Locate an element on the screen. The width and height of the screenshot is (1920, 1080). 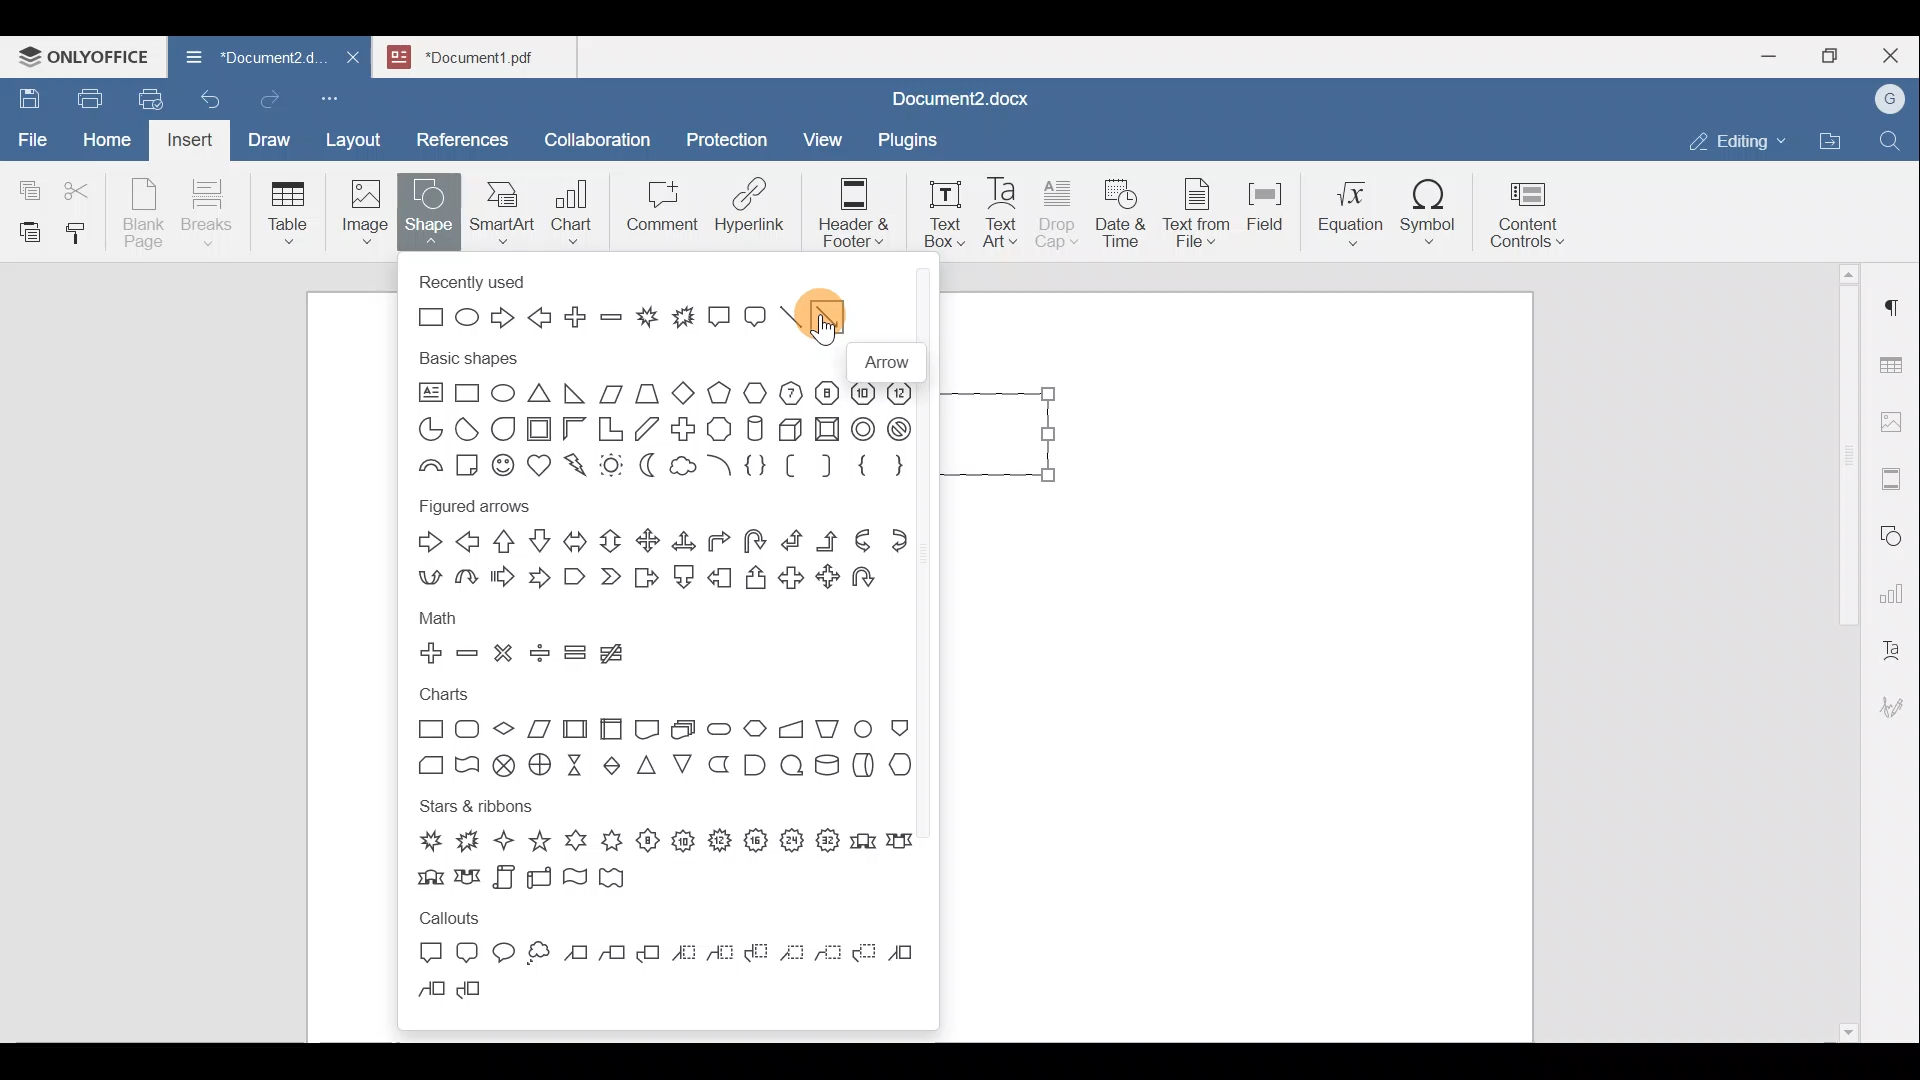
Text Art is located at coordinates (1002, 213).